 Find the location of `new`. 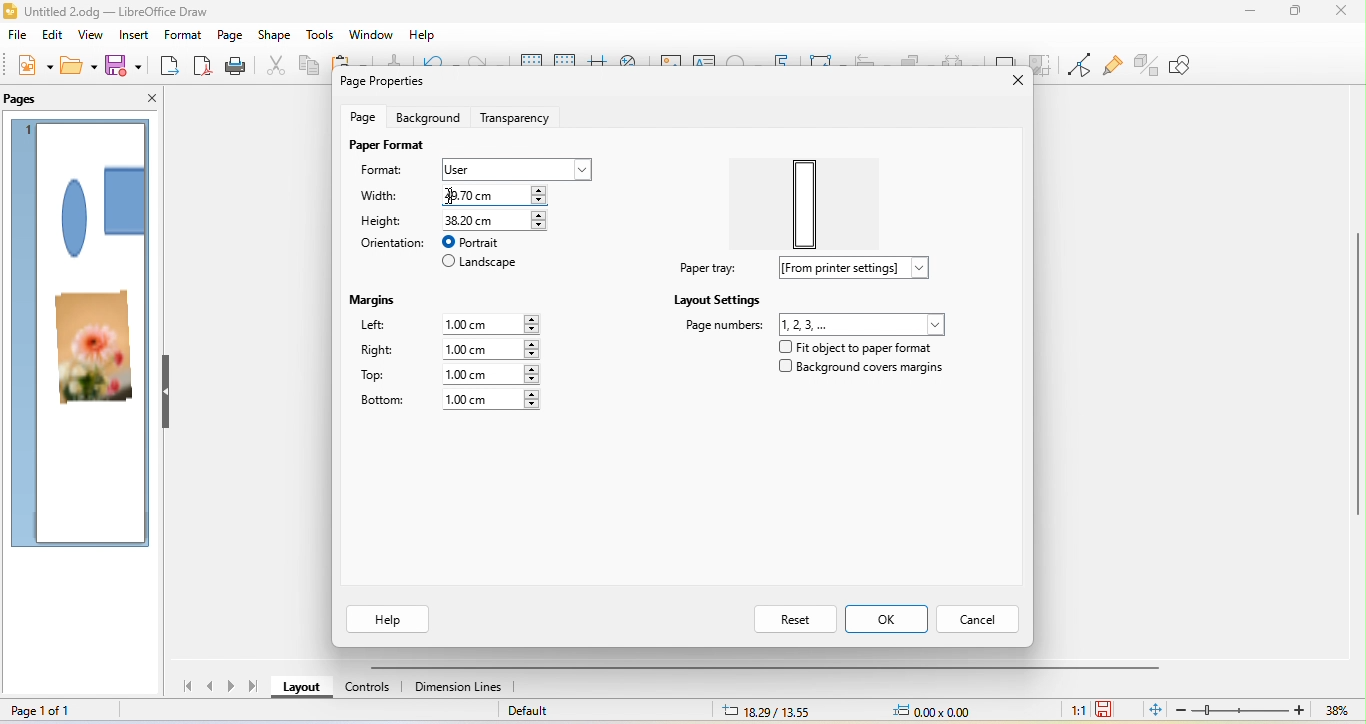

new is located at coordinates (27, 68).